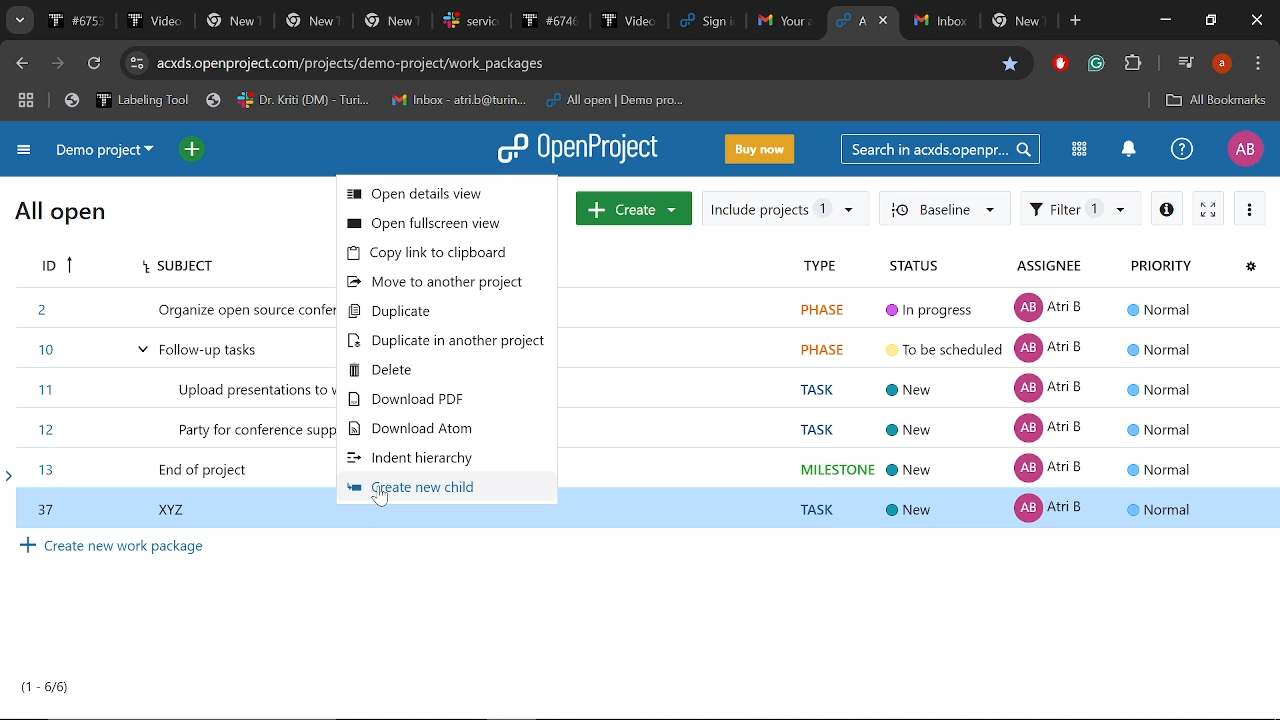 This screenshot has height=720, width=1280. I want to click on Control your music videos and more, so click(1186, 61).